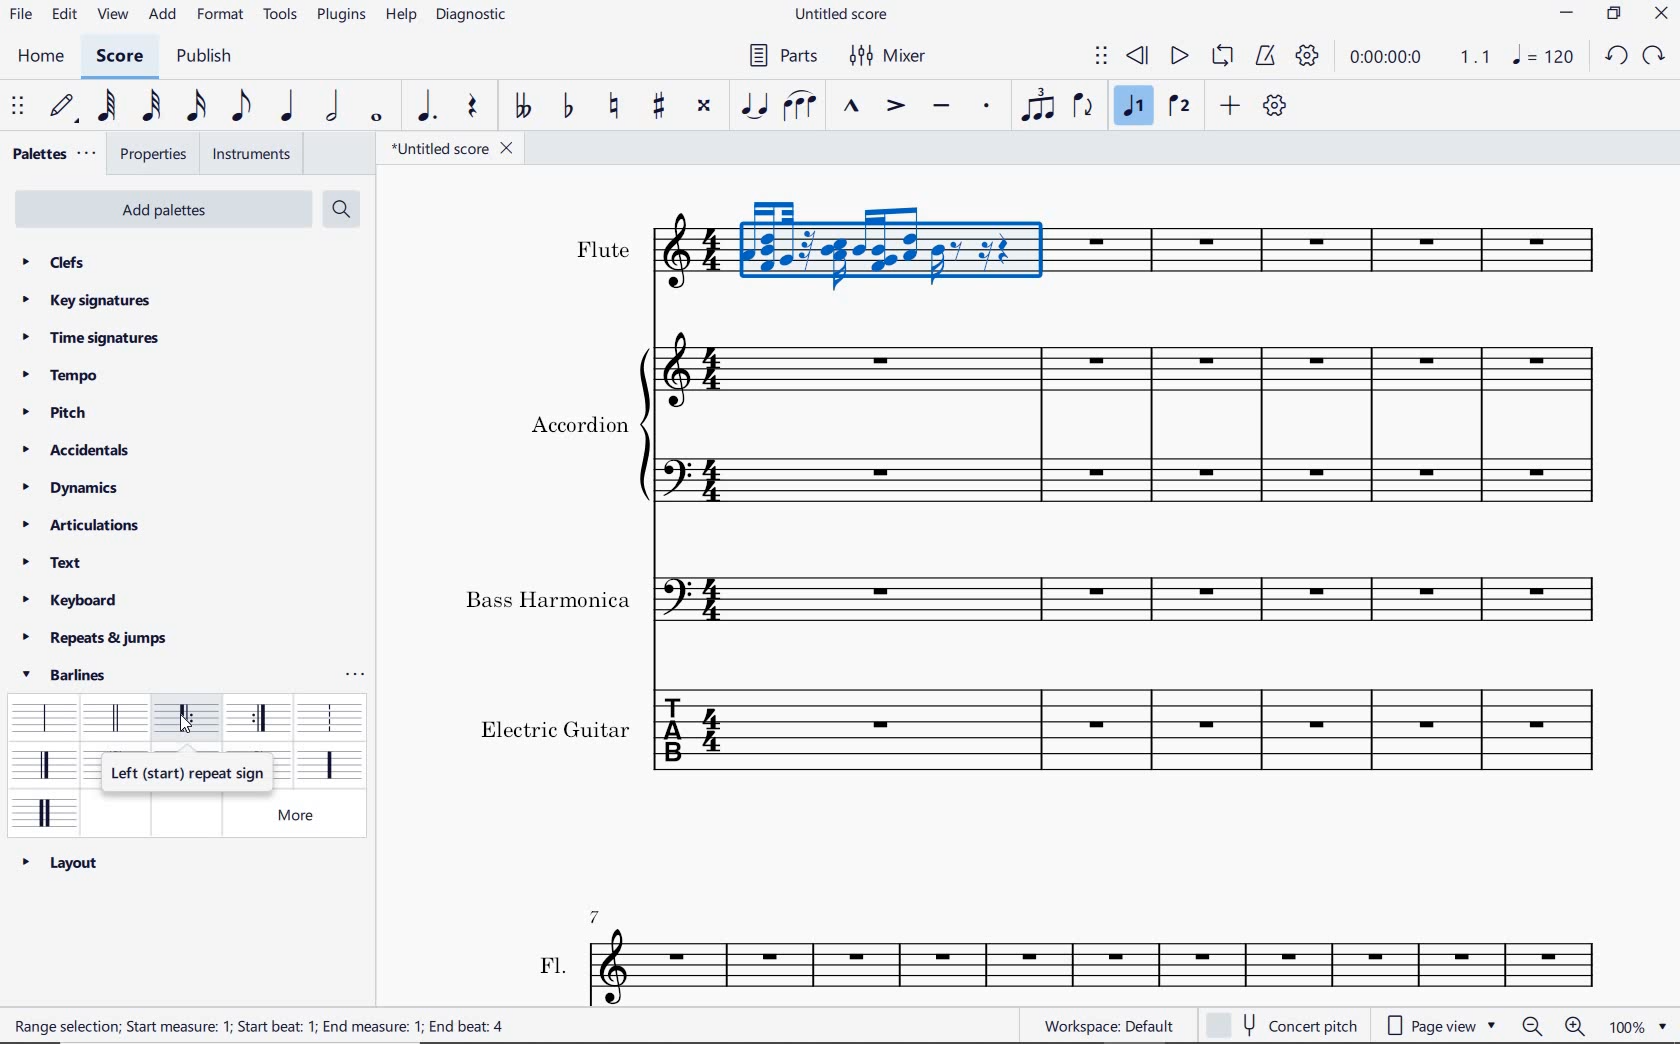 This screenshot has width=1680, height=1044. Describe the element at coordinates (73, 600) in the screenshot. I see `keyboard` at that location.